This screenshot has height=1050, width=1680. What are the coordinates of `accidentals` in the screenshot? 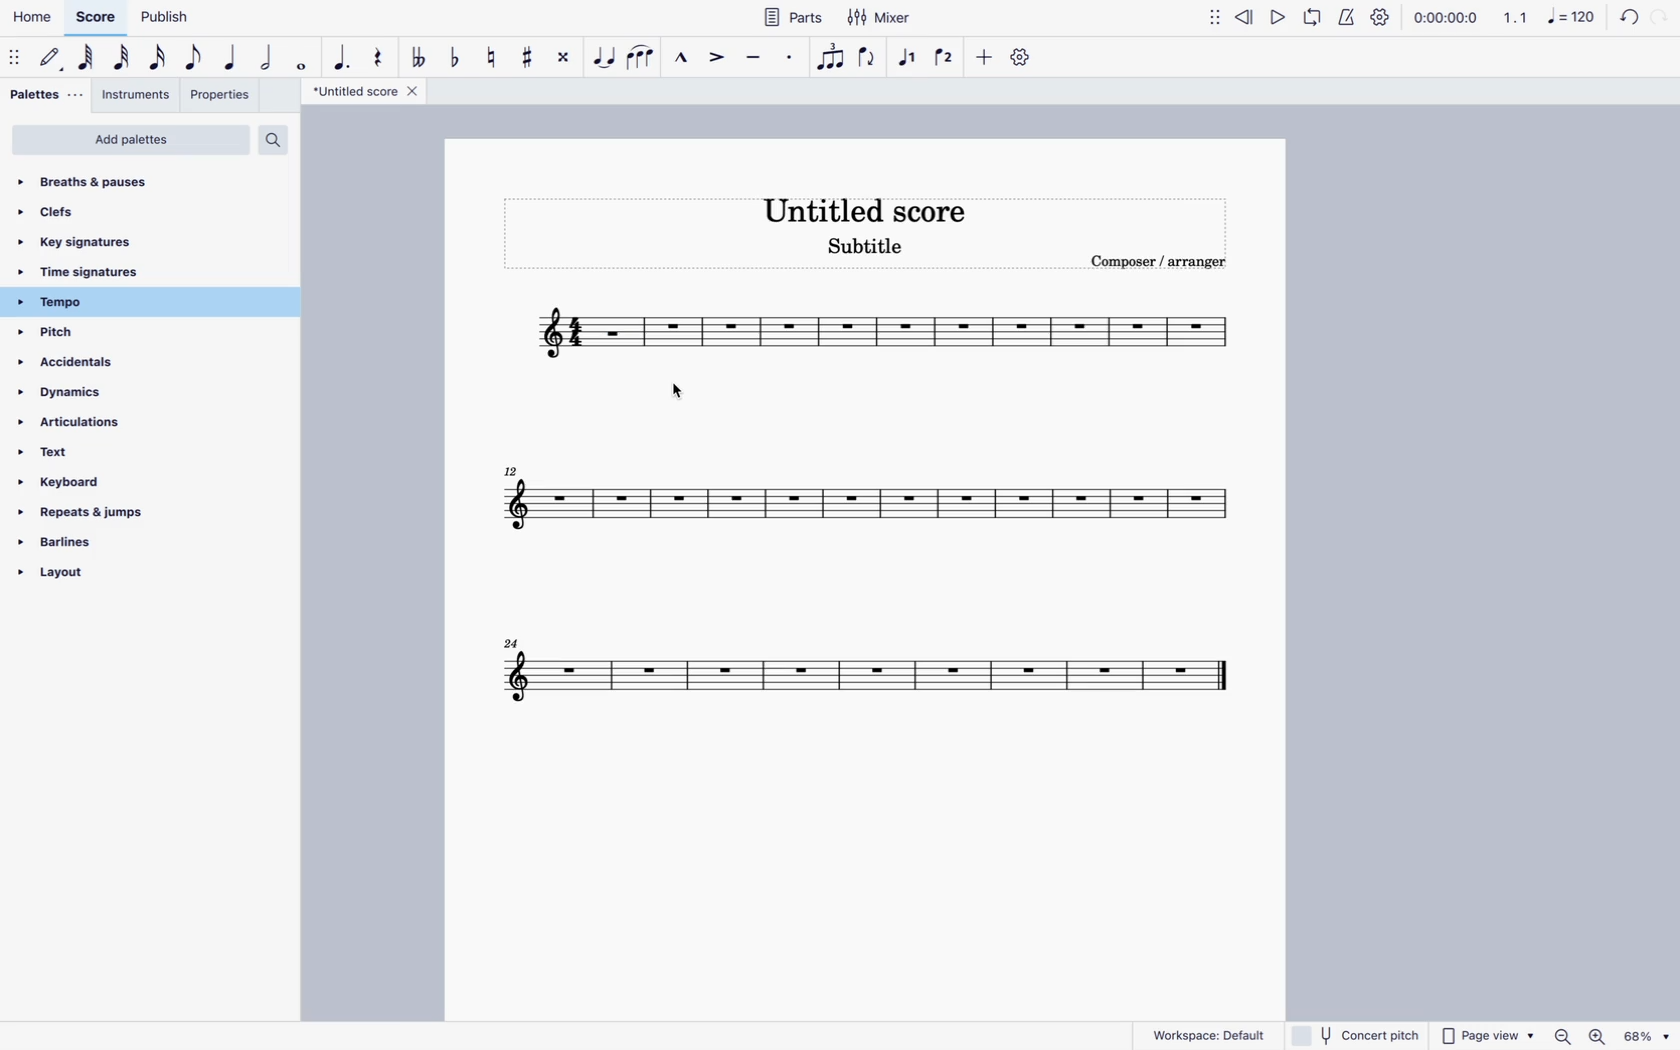 It's located at (101, 364).